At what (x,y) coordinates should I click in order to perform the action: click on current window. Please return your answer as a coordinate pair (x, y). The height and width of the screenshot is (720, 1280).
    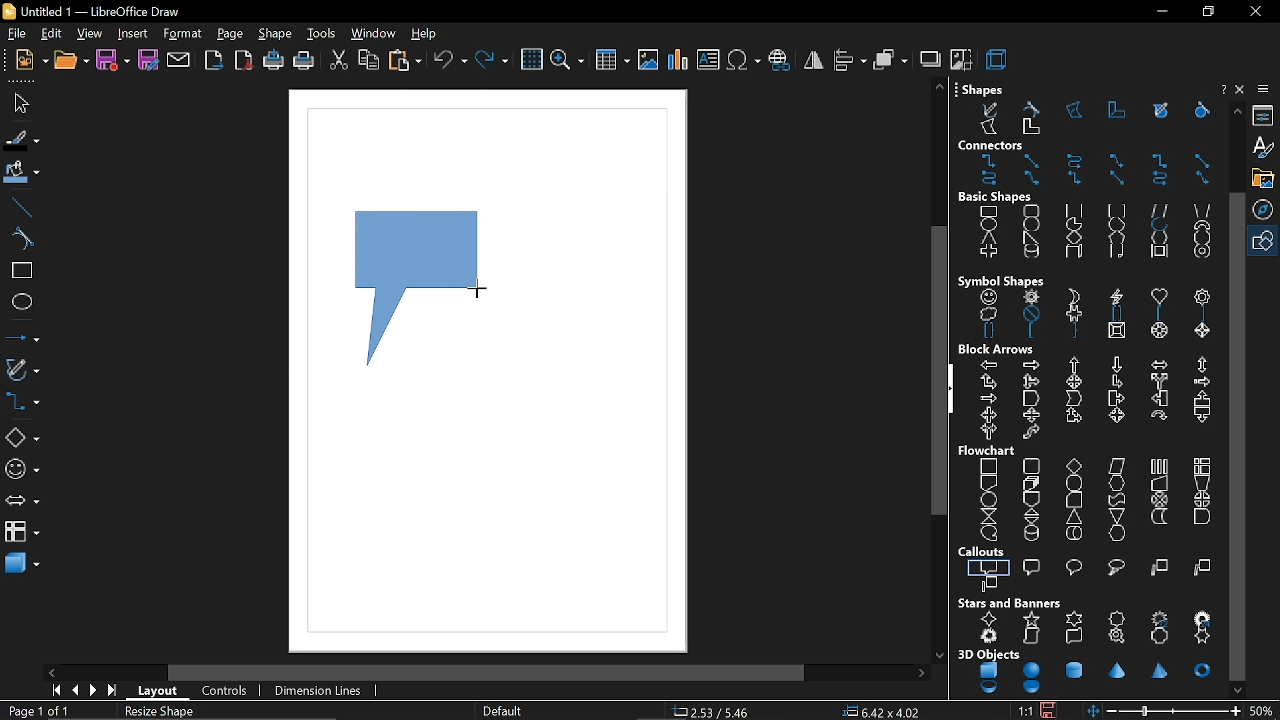
    Looking at the image, I should click on (102, 10).